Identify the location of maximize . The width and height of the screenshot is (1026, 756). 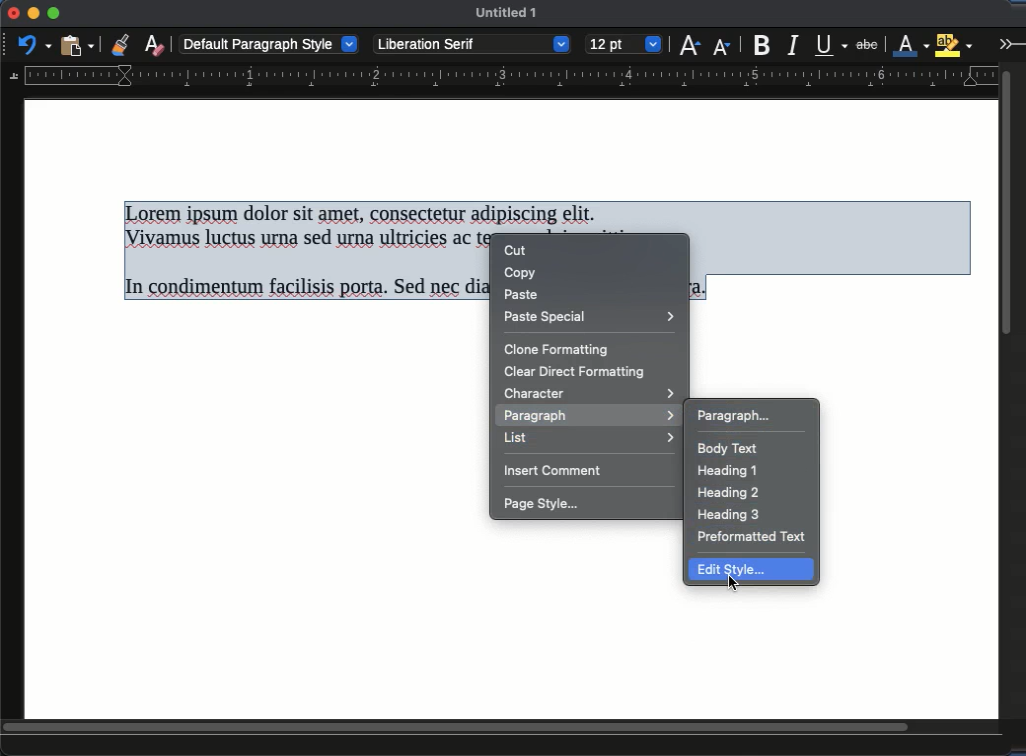
(53, 14).